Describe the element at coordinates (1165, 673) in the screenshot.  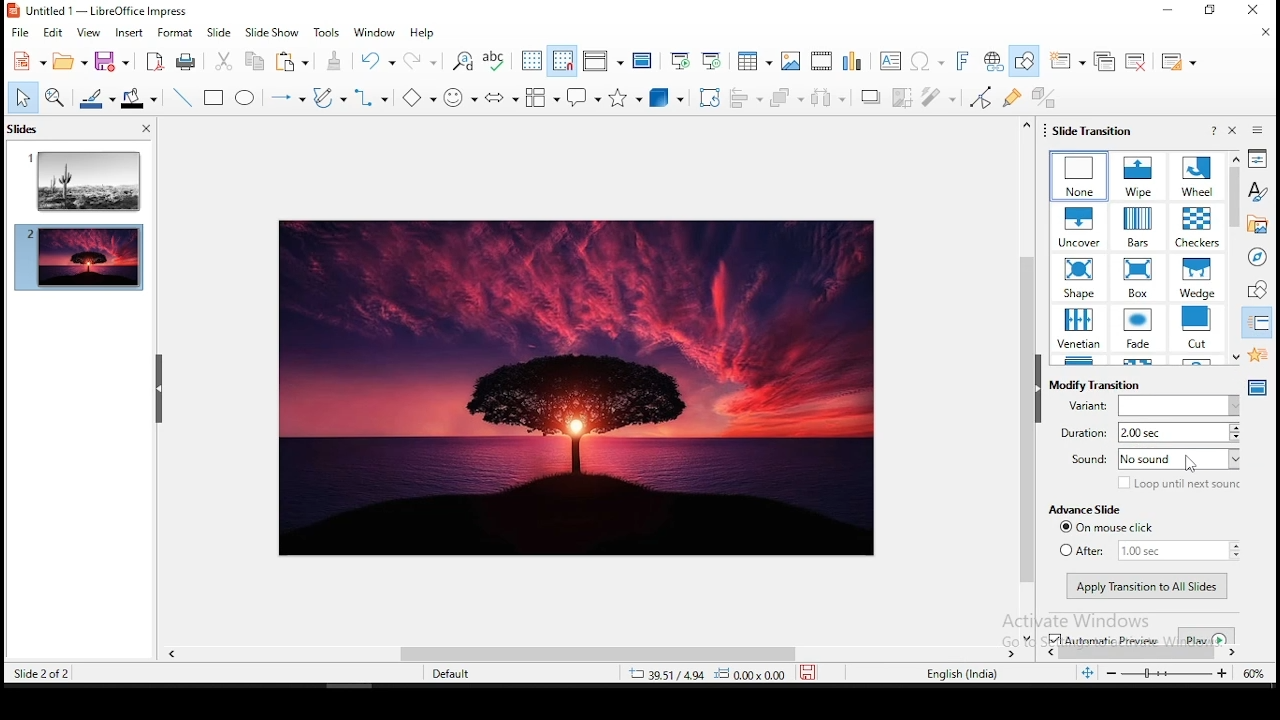
I see `zoom` at that location.